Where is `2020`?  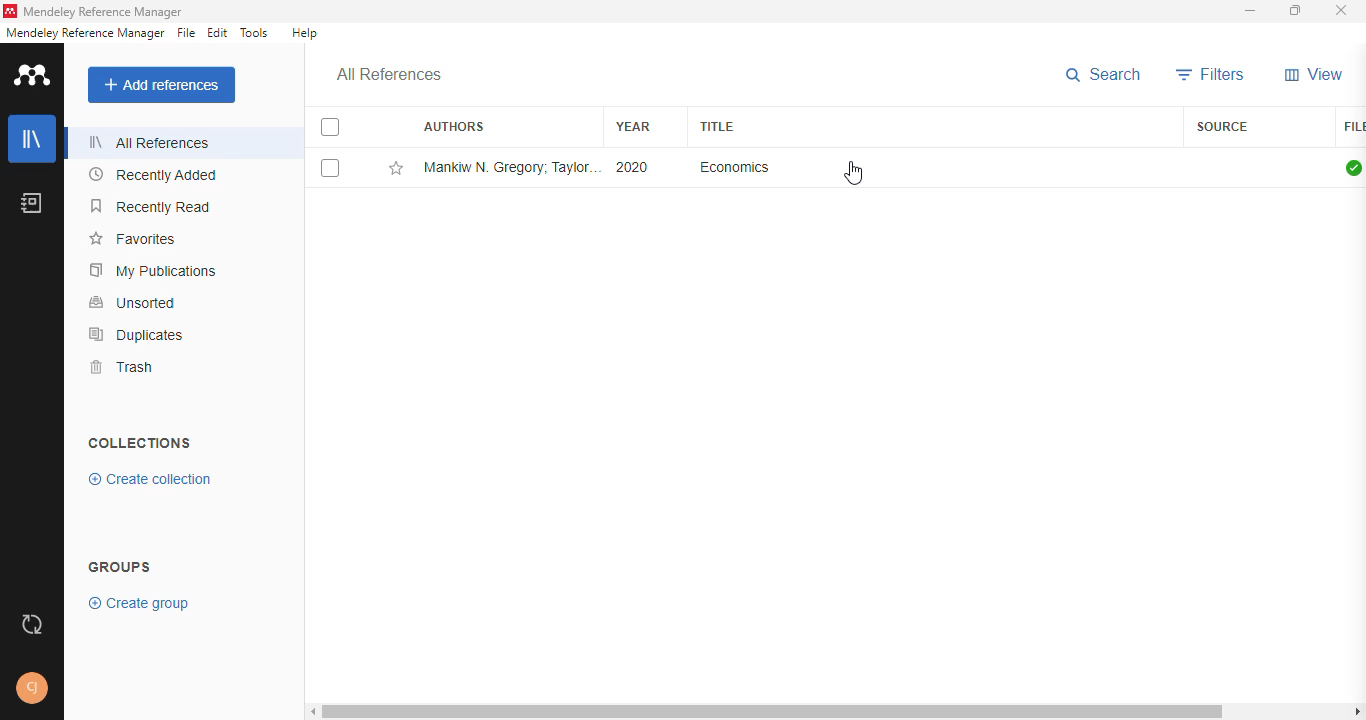 2020 is located at coordinates (632, 166).